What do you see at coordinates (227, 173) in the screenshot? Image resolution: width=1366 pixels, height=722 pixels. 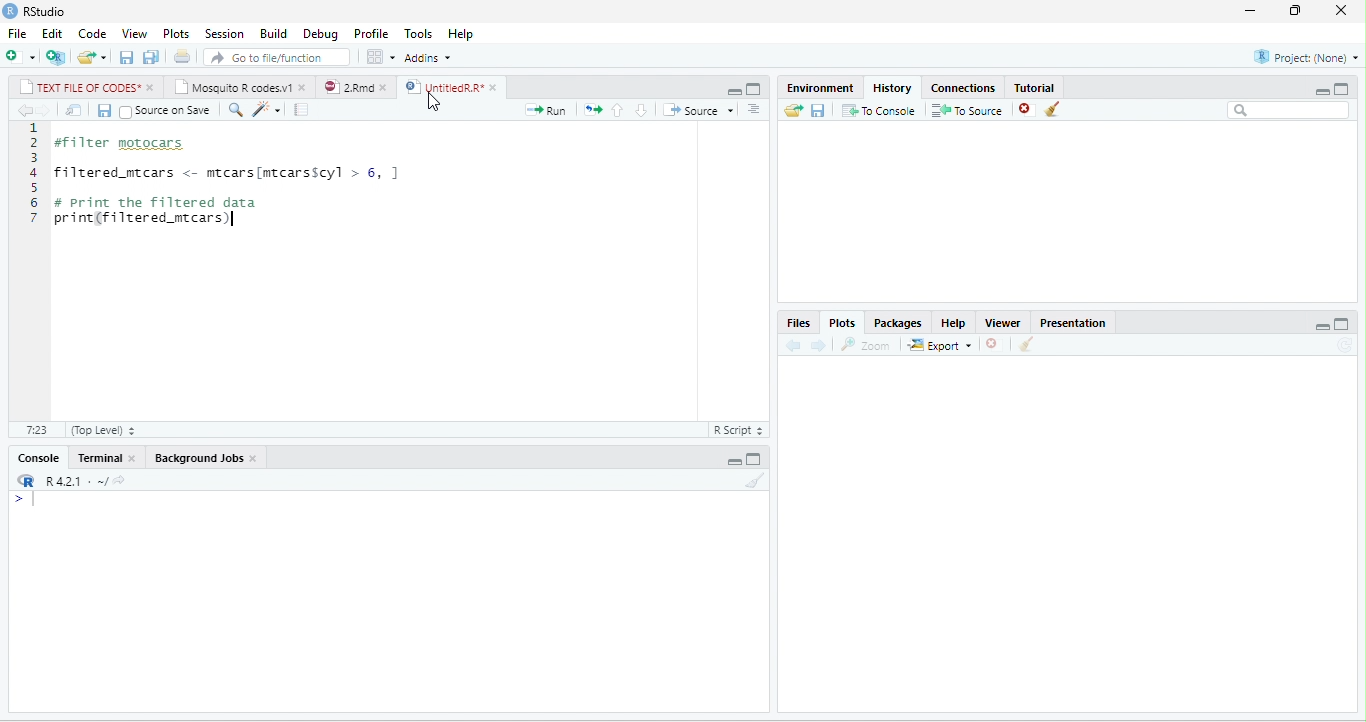 I see `filtered_mtcars <- mtcars[mtcarsscyl > 6, ]` at bounding box center [227, 173].